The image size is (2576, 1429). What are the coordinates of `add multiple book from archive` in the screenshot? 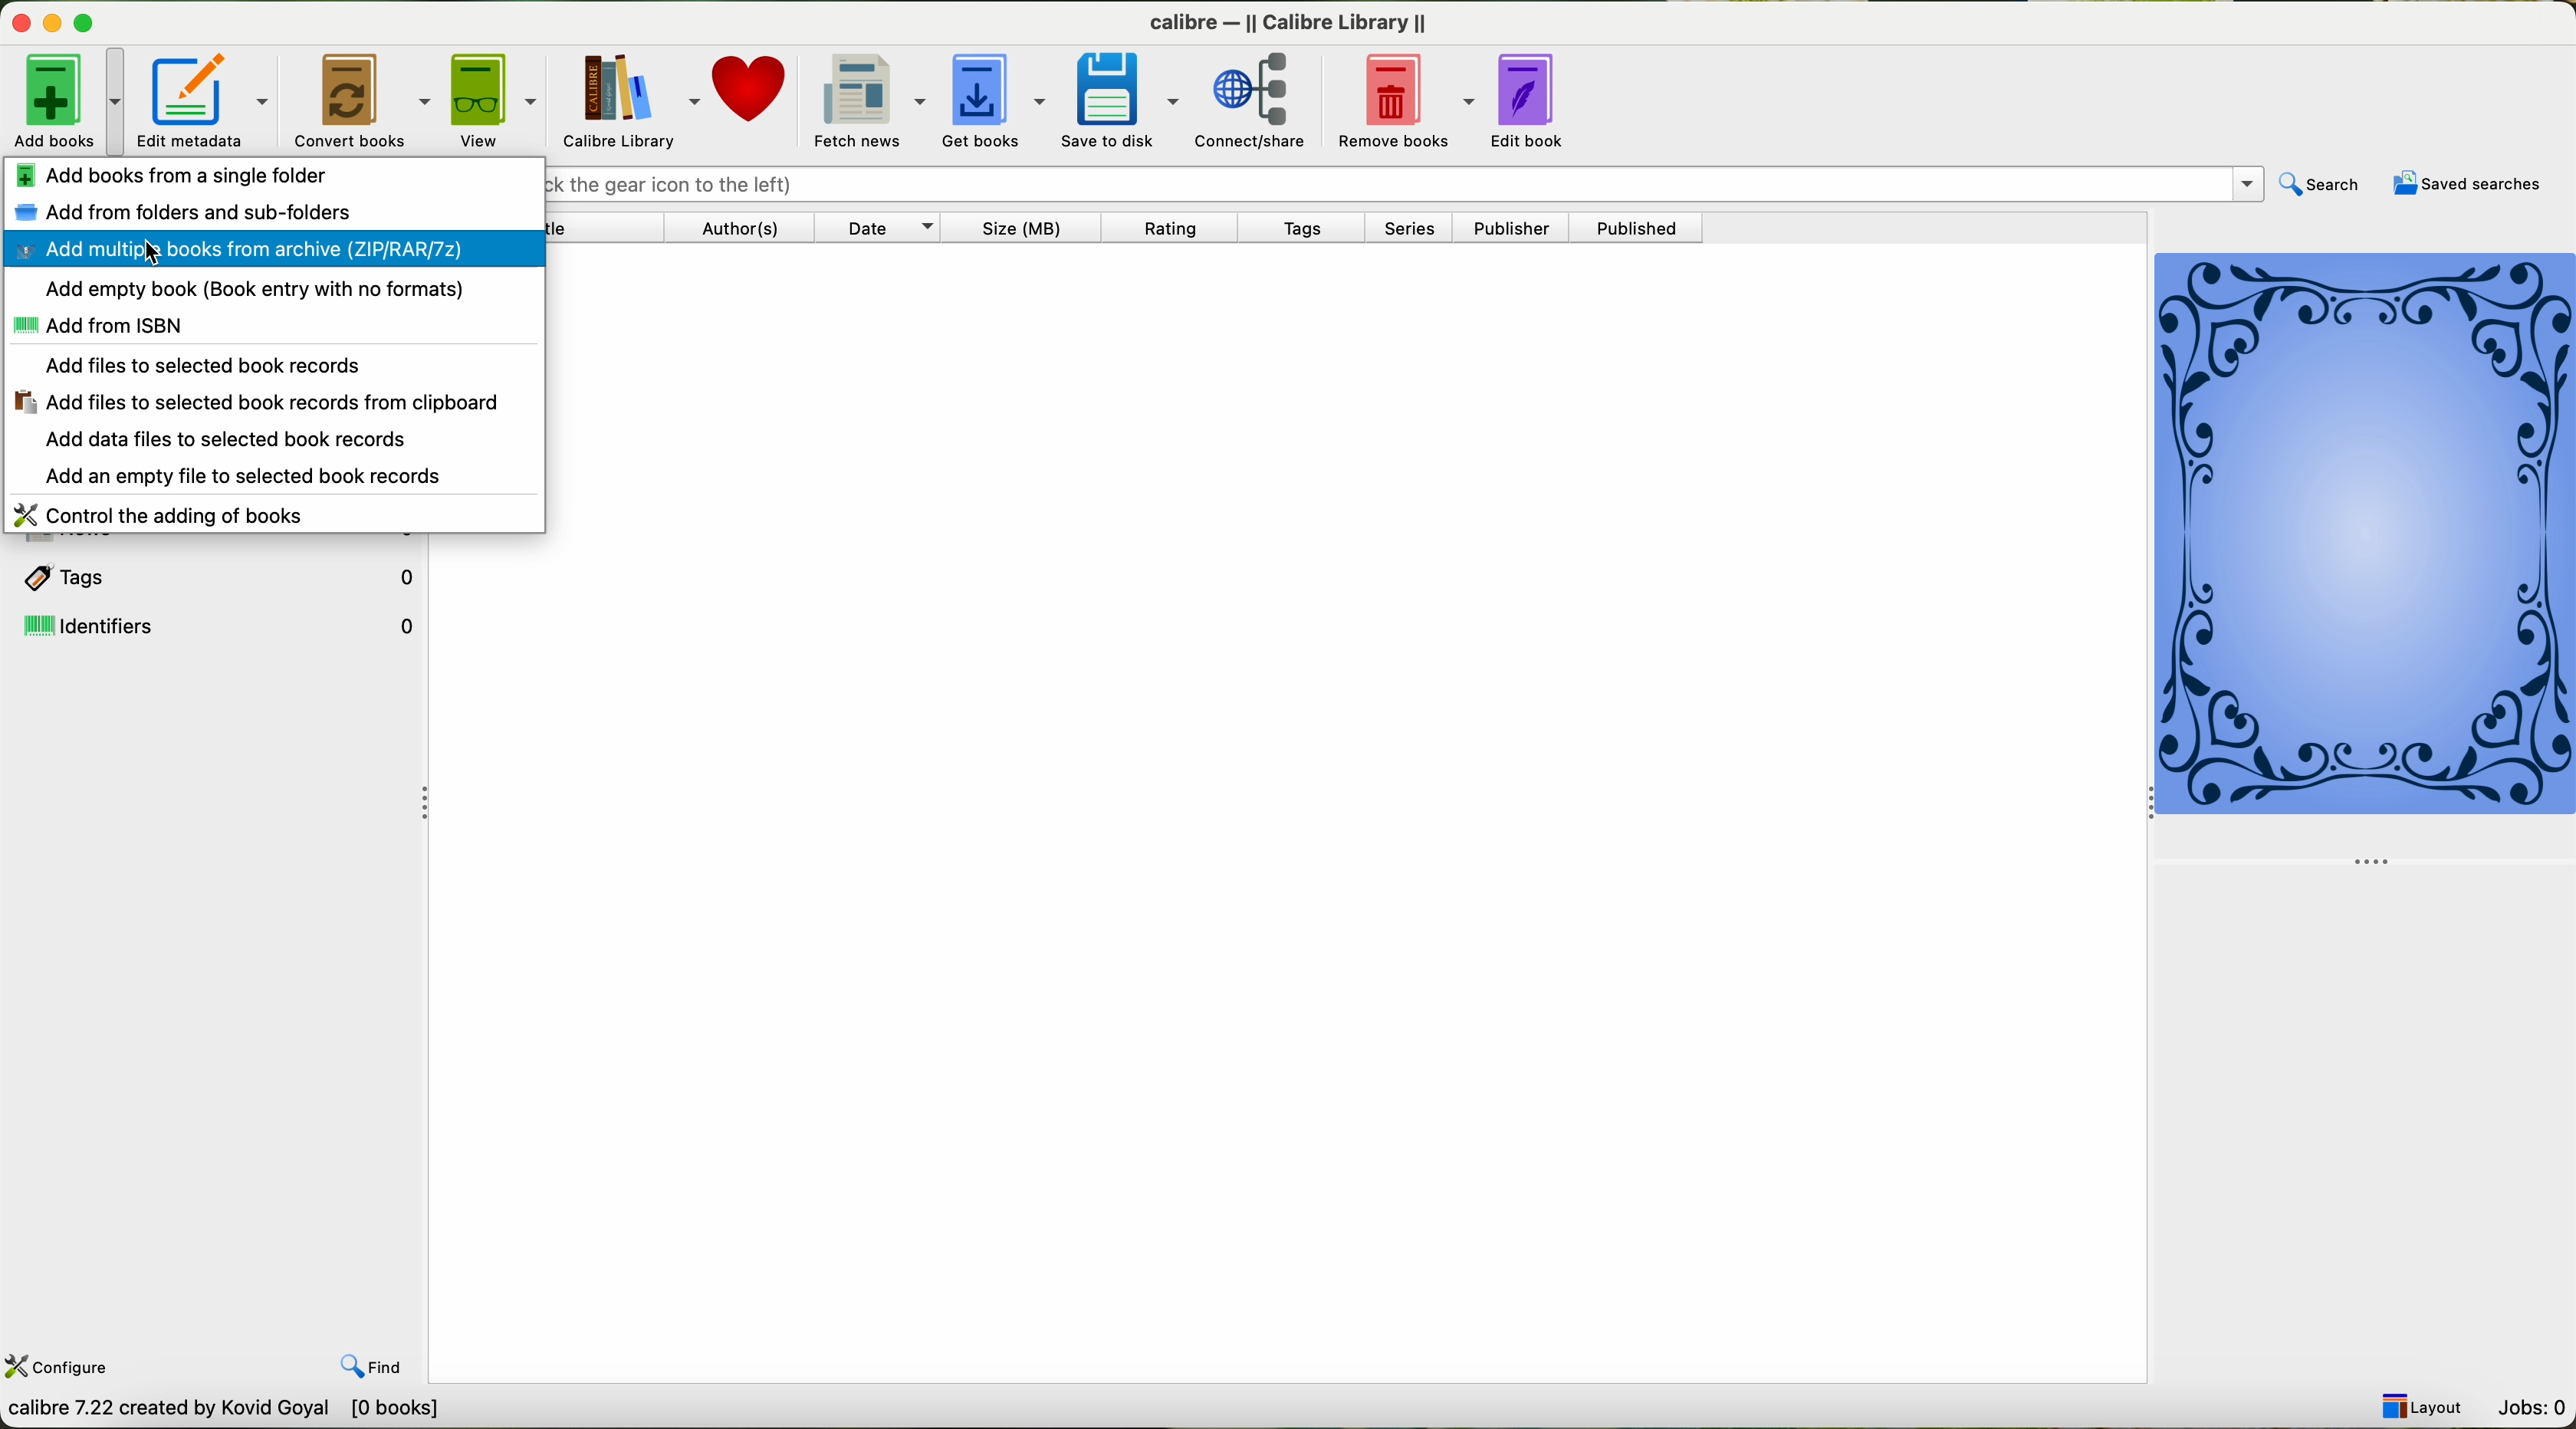 It's located at (269, 252).